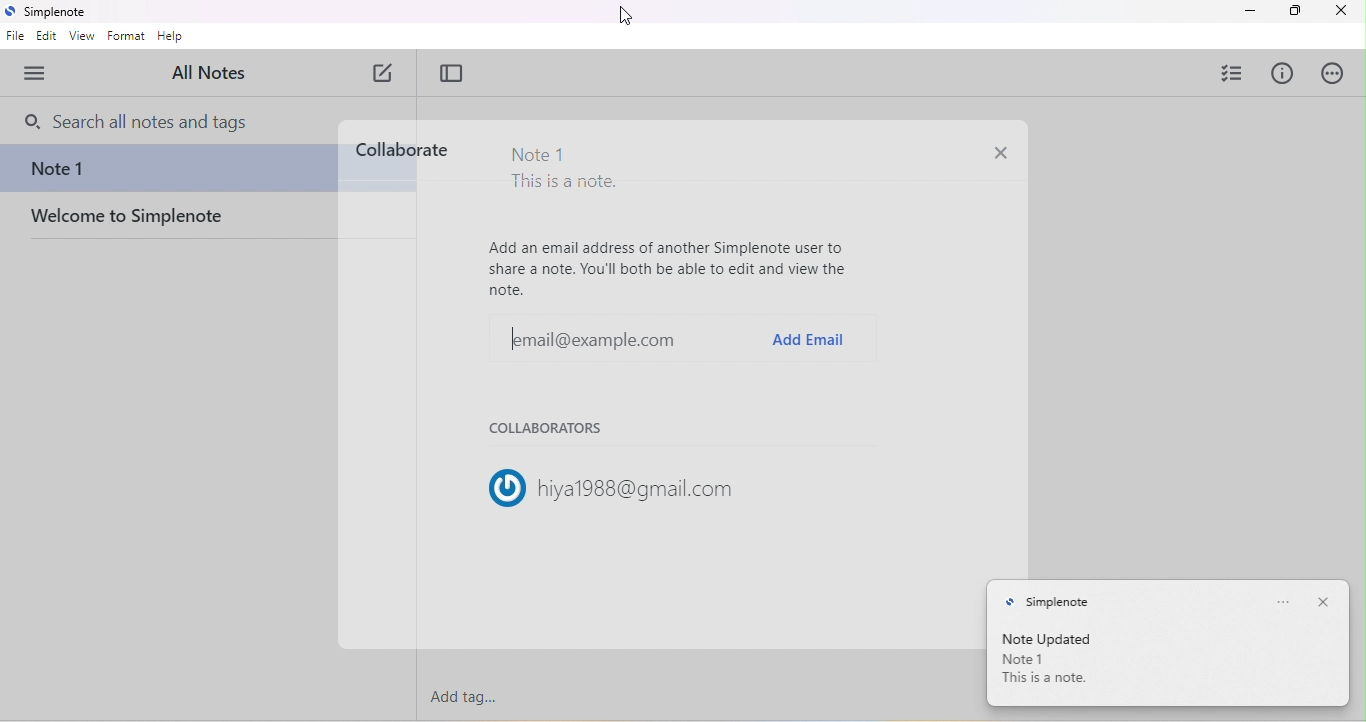 The width and height of the screenshot is (1366, 722). I want to click on gmail logo, so click(497, 485).